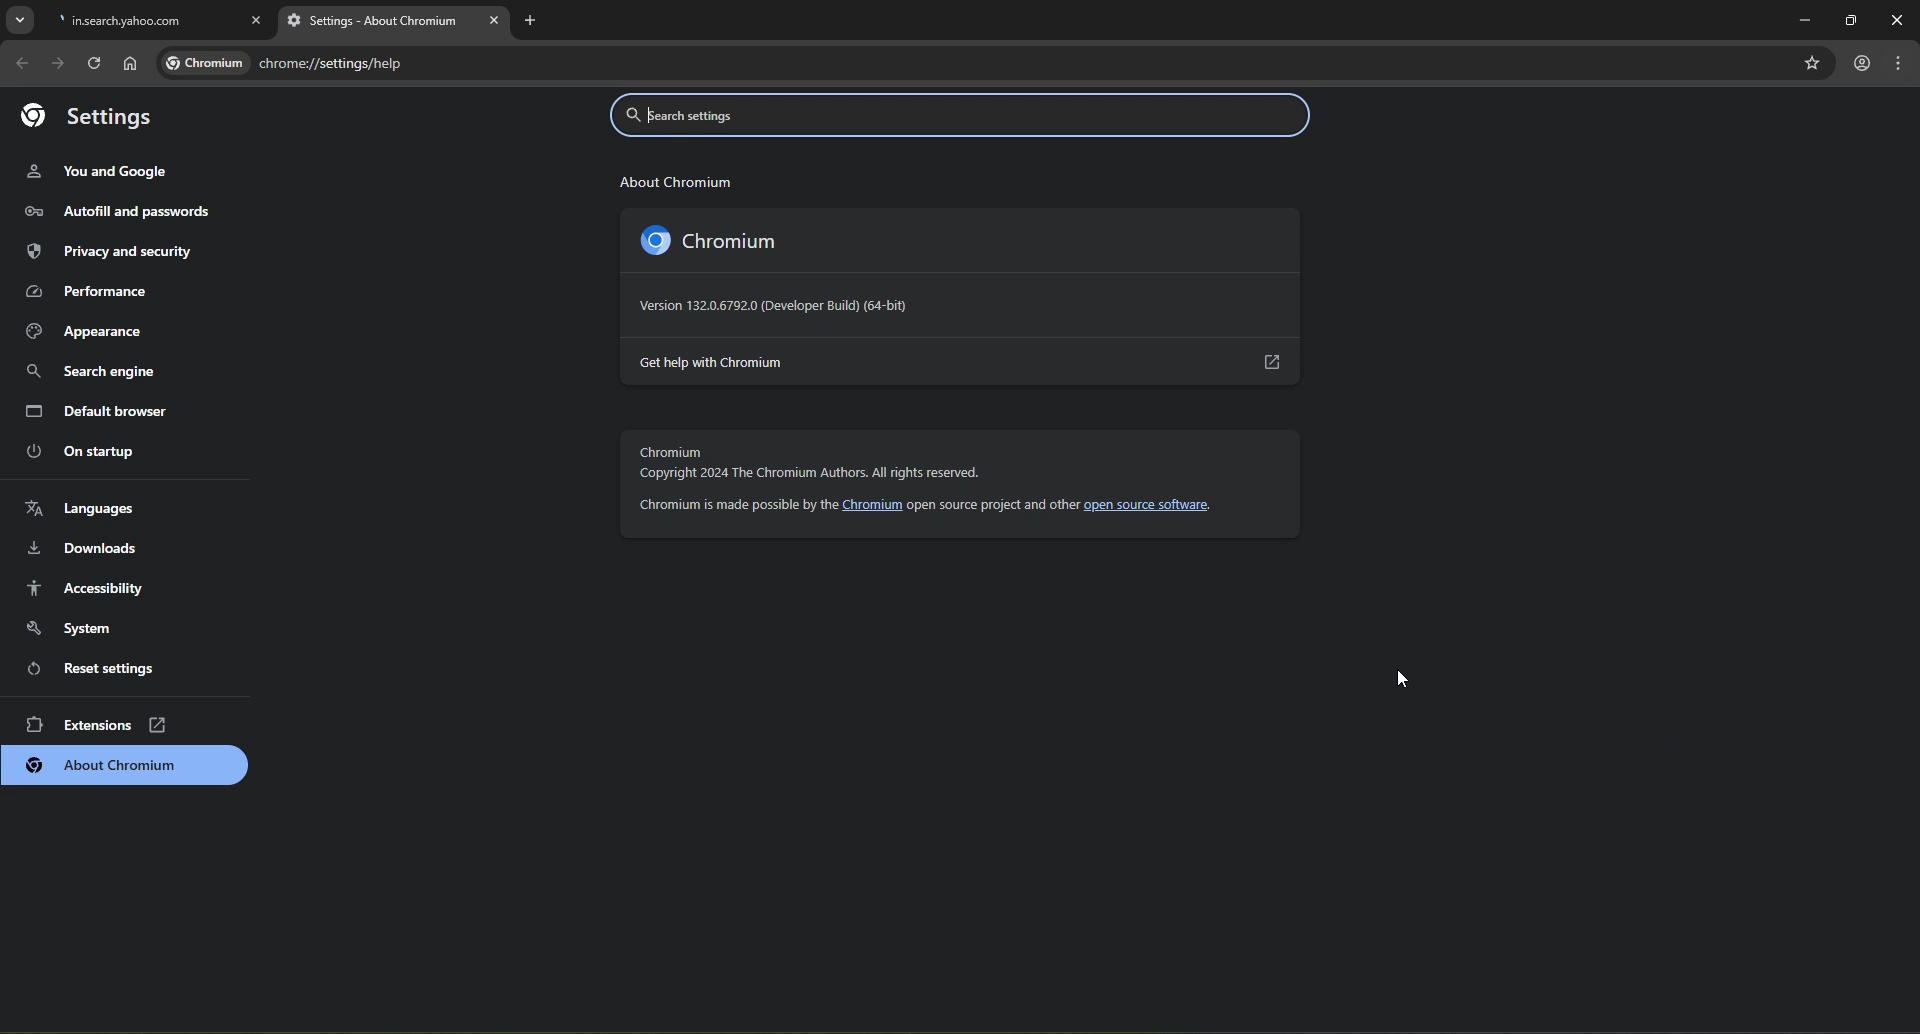 Image resolution: width=1920 pixels, height=1034 pixels. I want to click on get Help with chromium, so click(962, 362).